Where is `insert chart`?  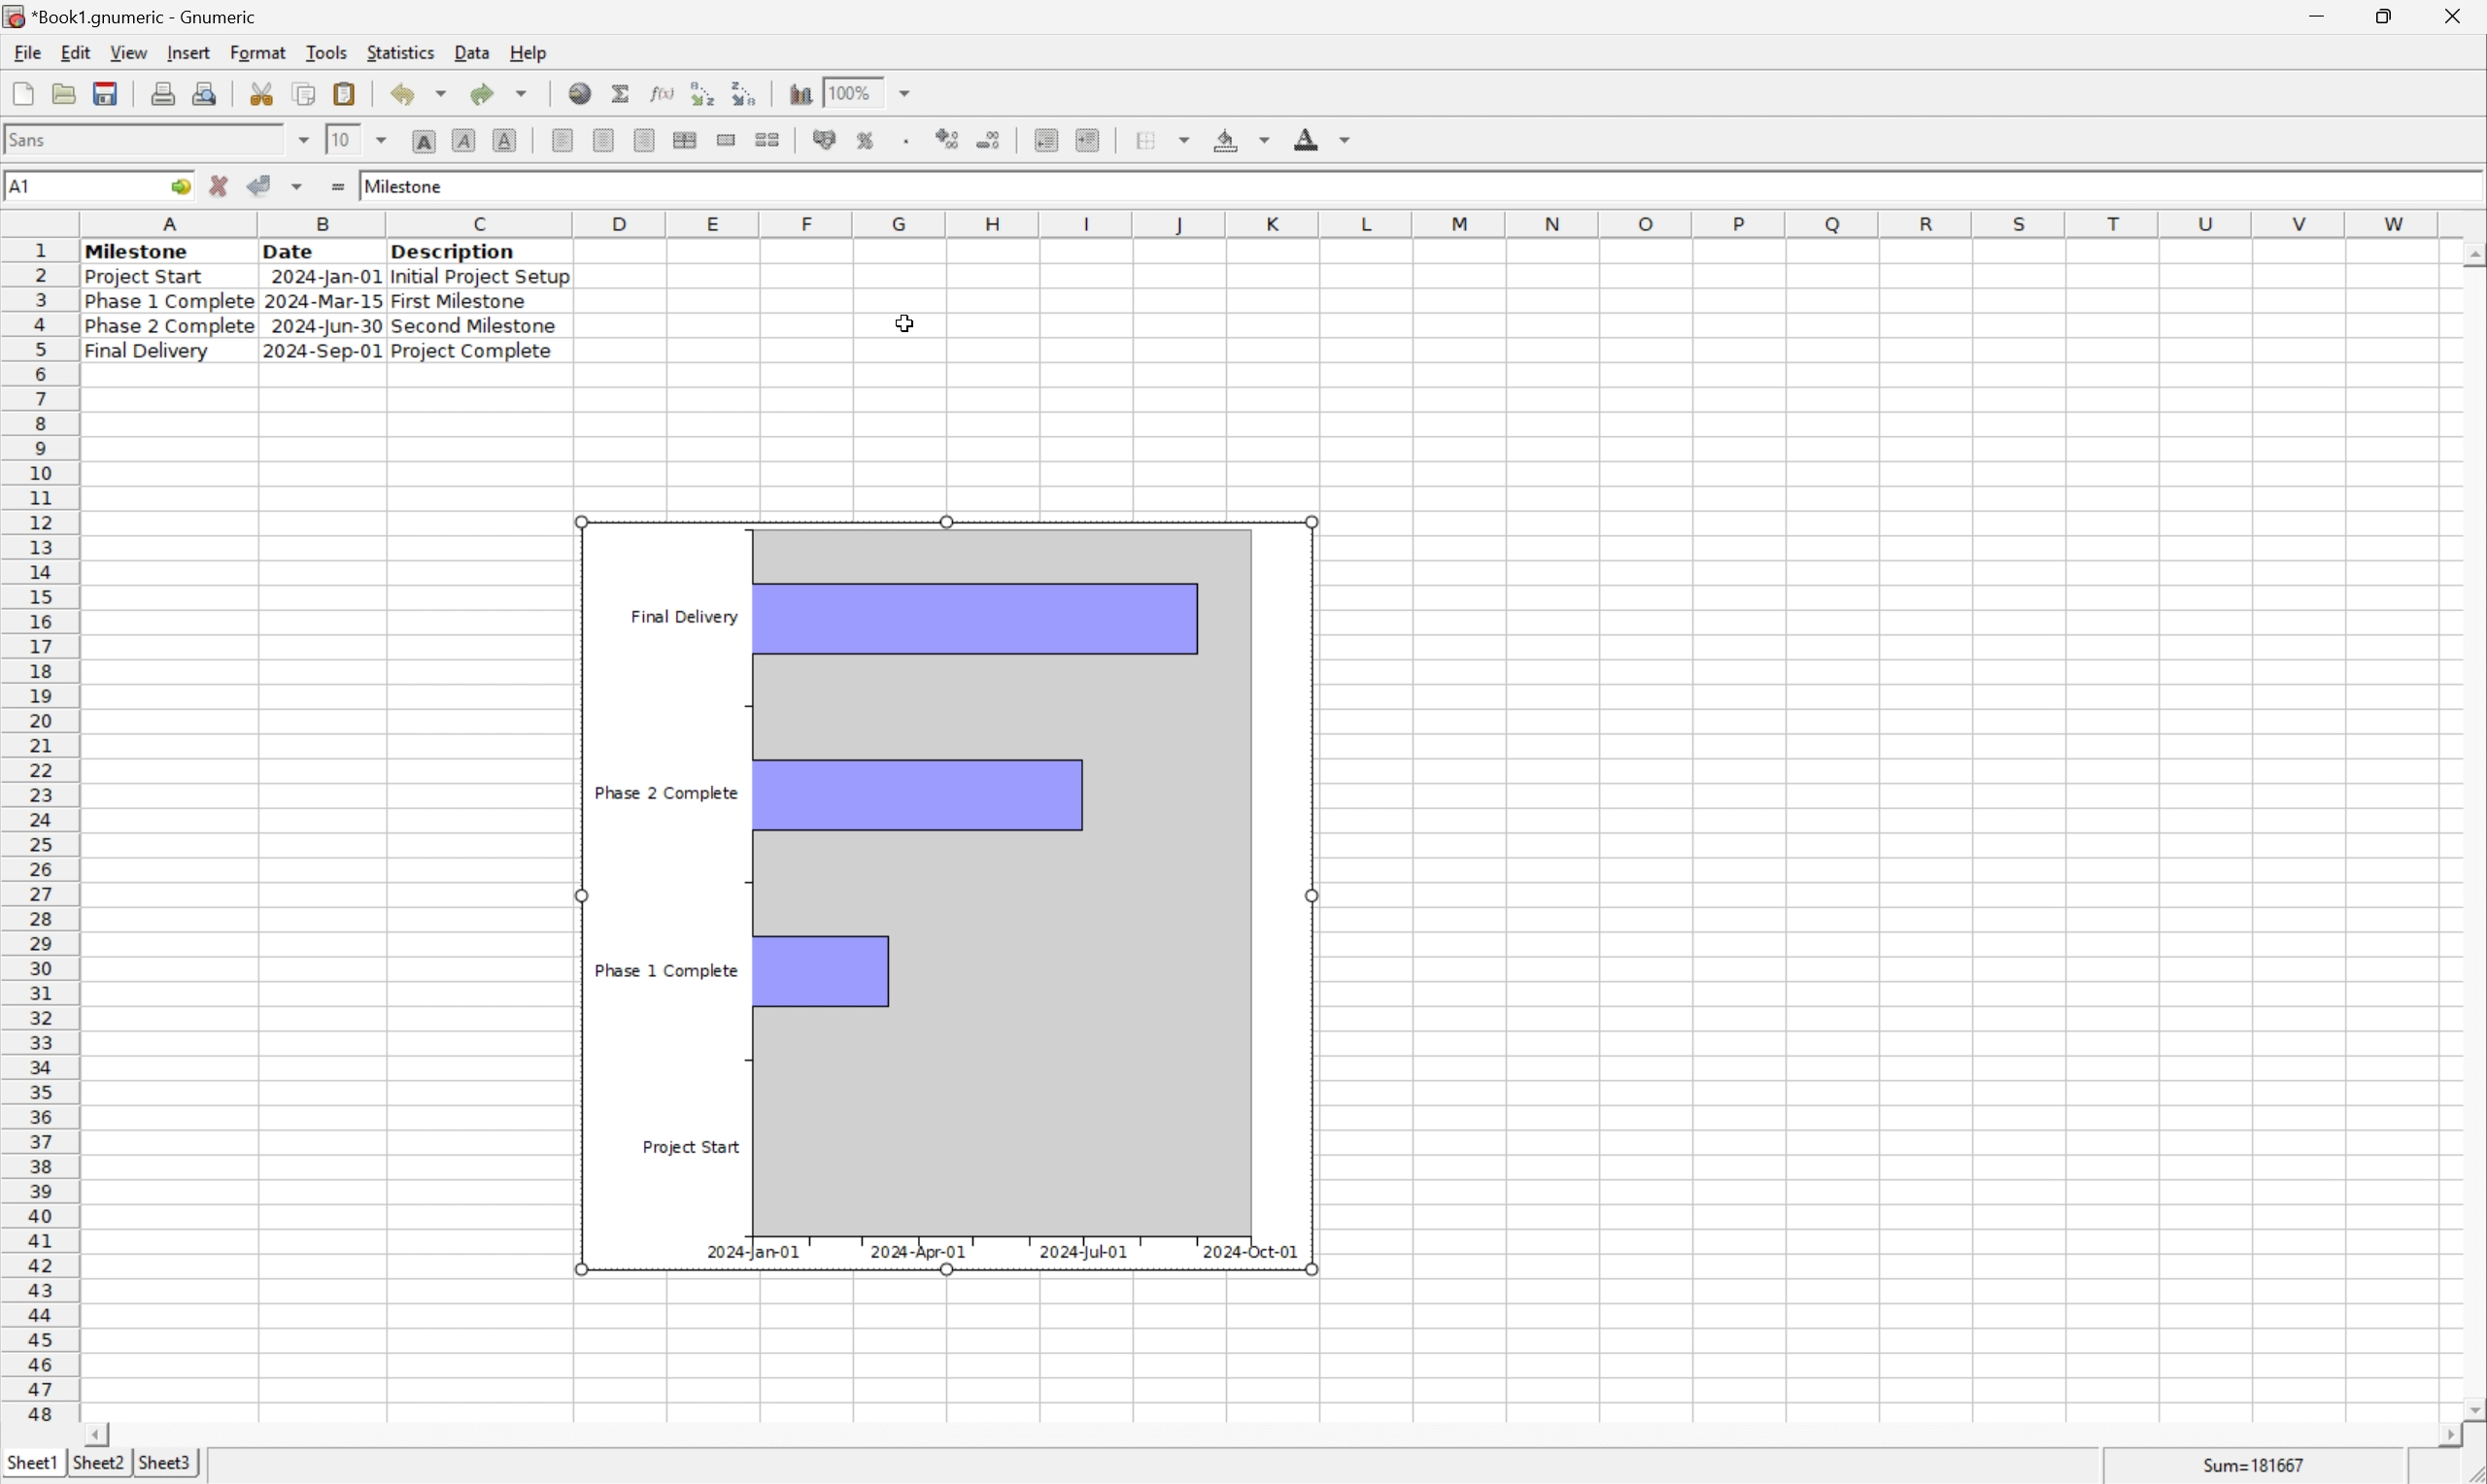
insert chart is located at coordinates (799, 94).